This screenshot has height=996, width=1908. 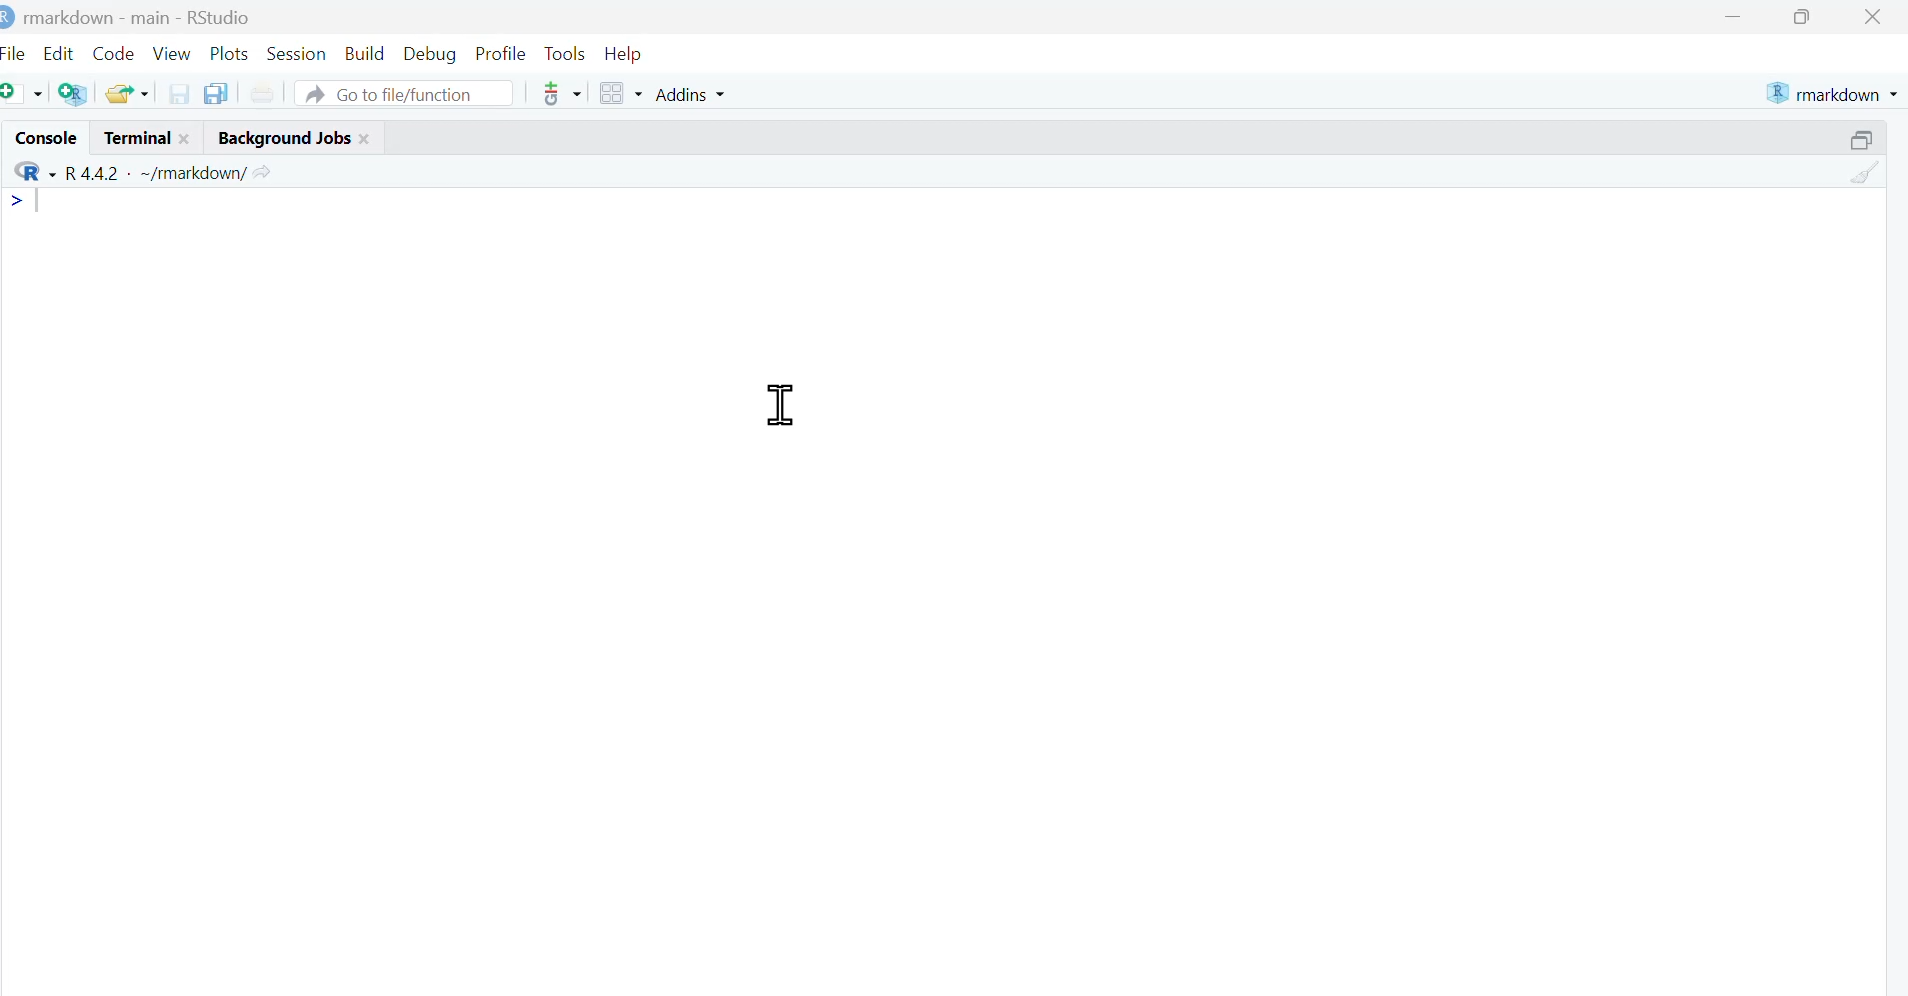 What do you see at coordinates (42, 137) in the screenshot?
I see `Console` at bounding box center [42, 137].